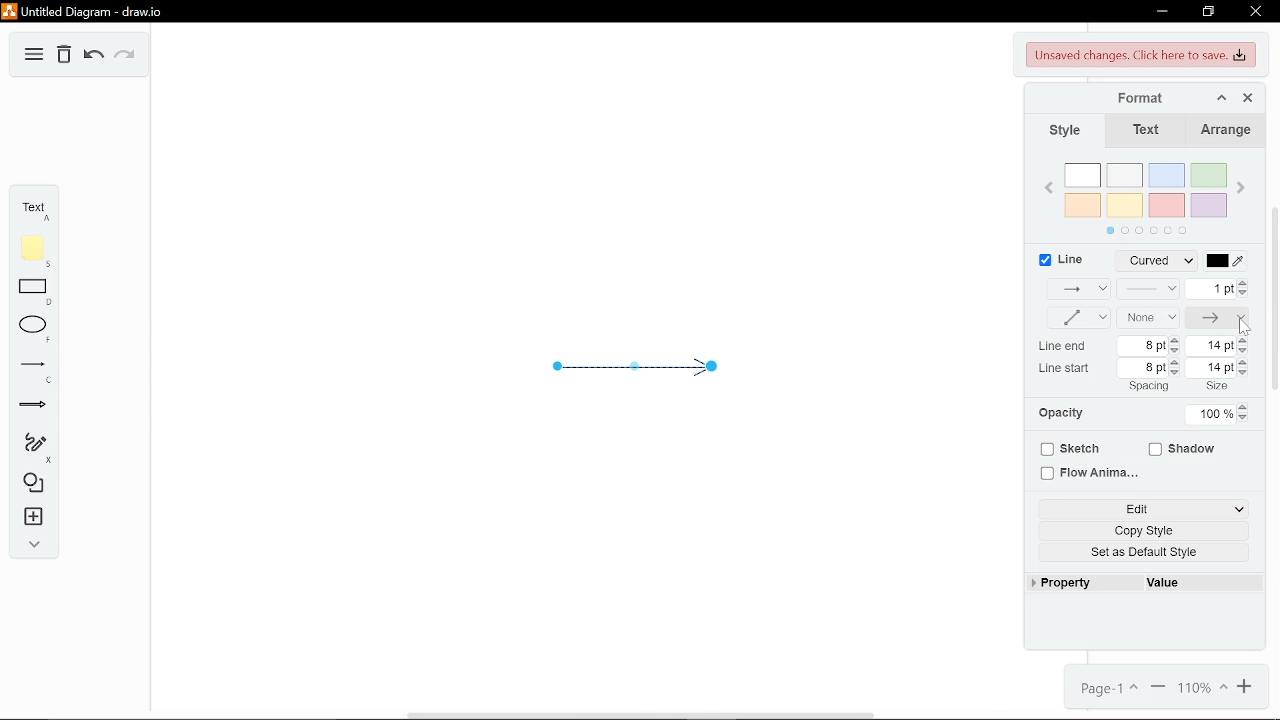 The width and height of the screenshot is (1280, 720). Describe the element at coordinates (1087, 474) in the screenshot. I see `Flow animaiton` at that location.